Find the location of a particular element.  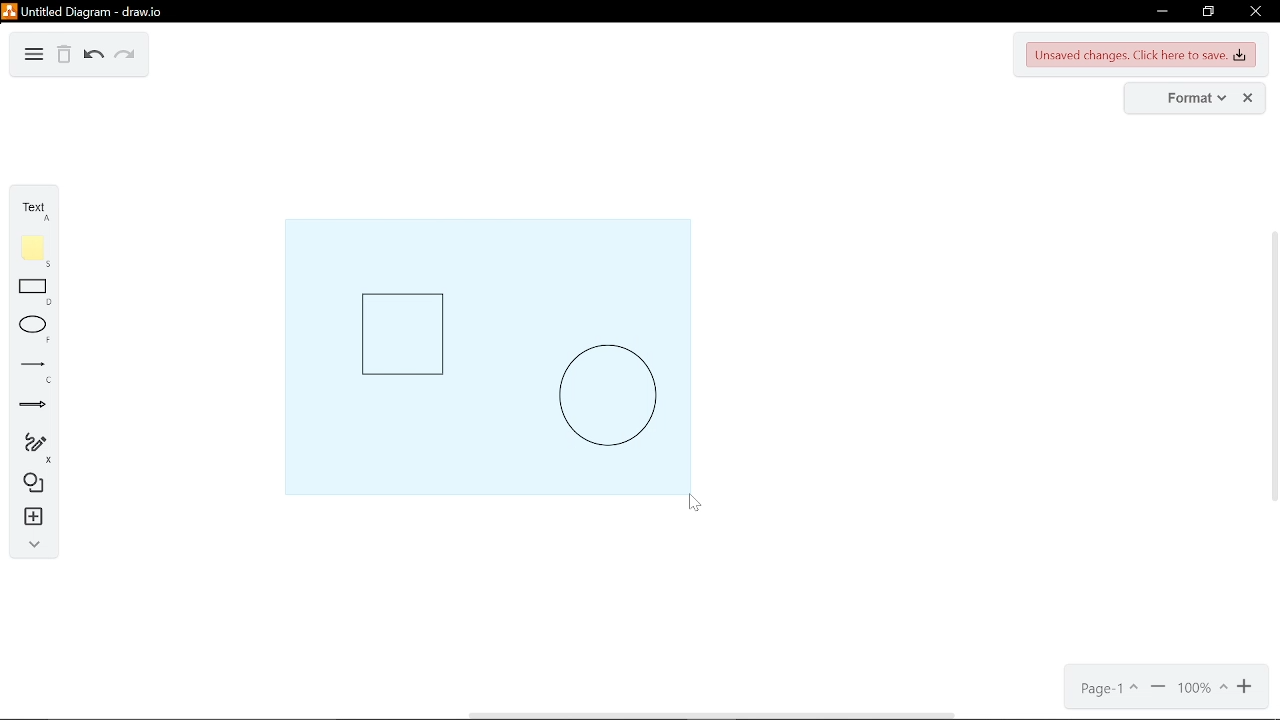

diagrams being selected together is located at coordinates (484, 352).